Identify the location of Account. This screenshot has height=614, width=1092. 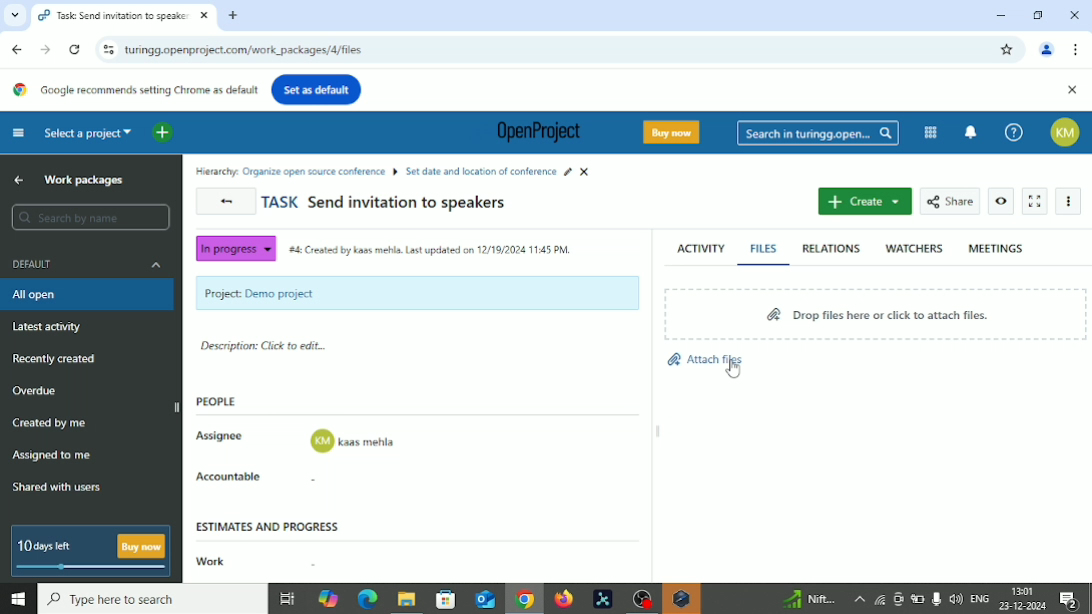
(1069, 132).